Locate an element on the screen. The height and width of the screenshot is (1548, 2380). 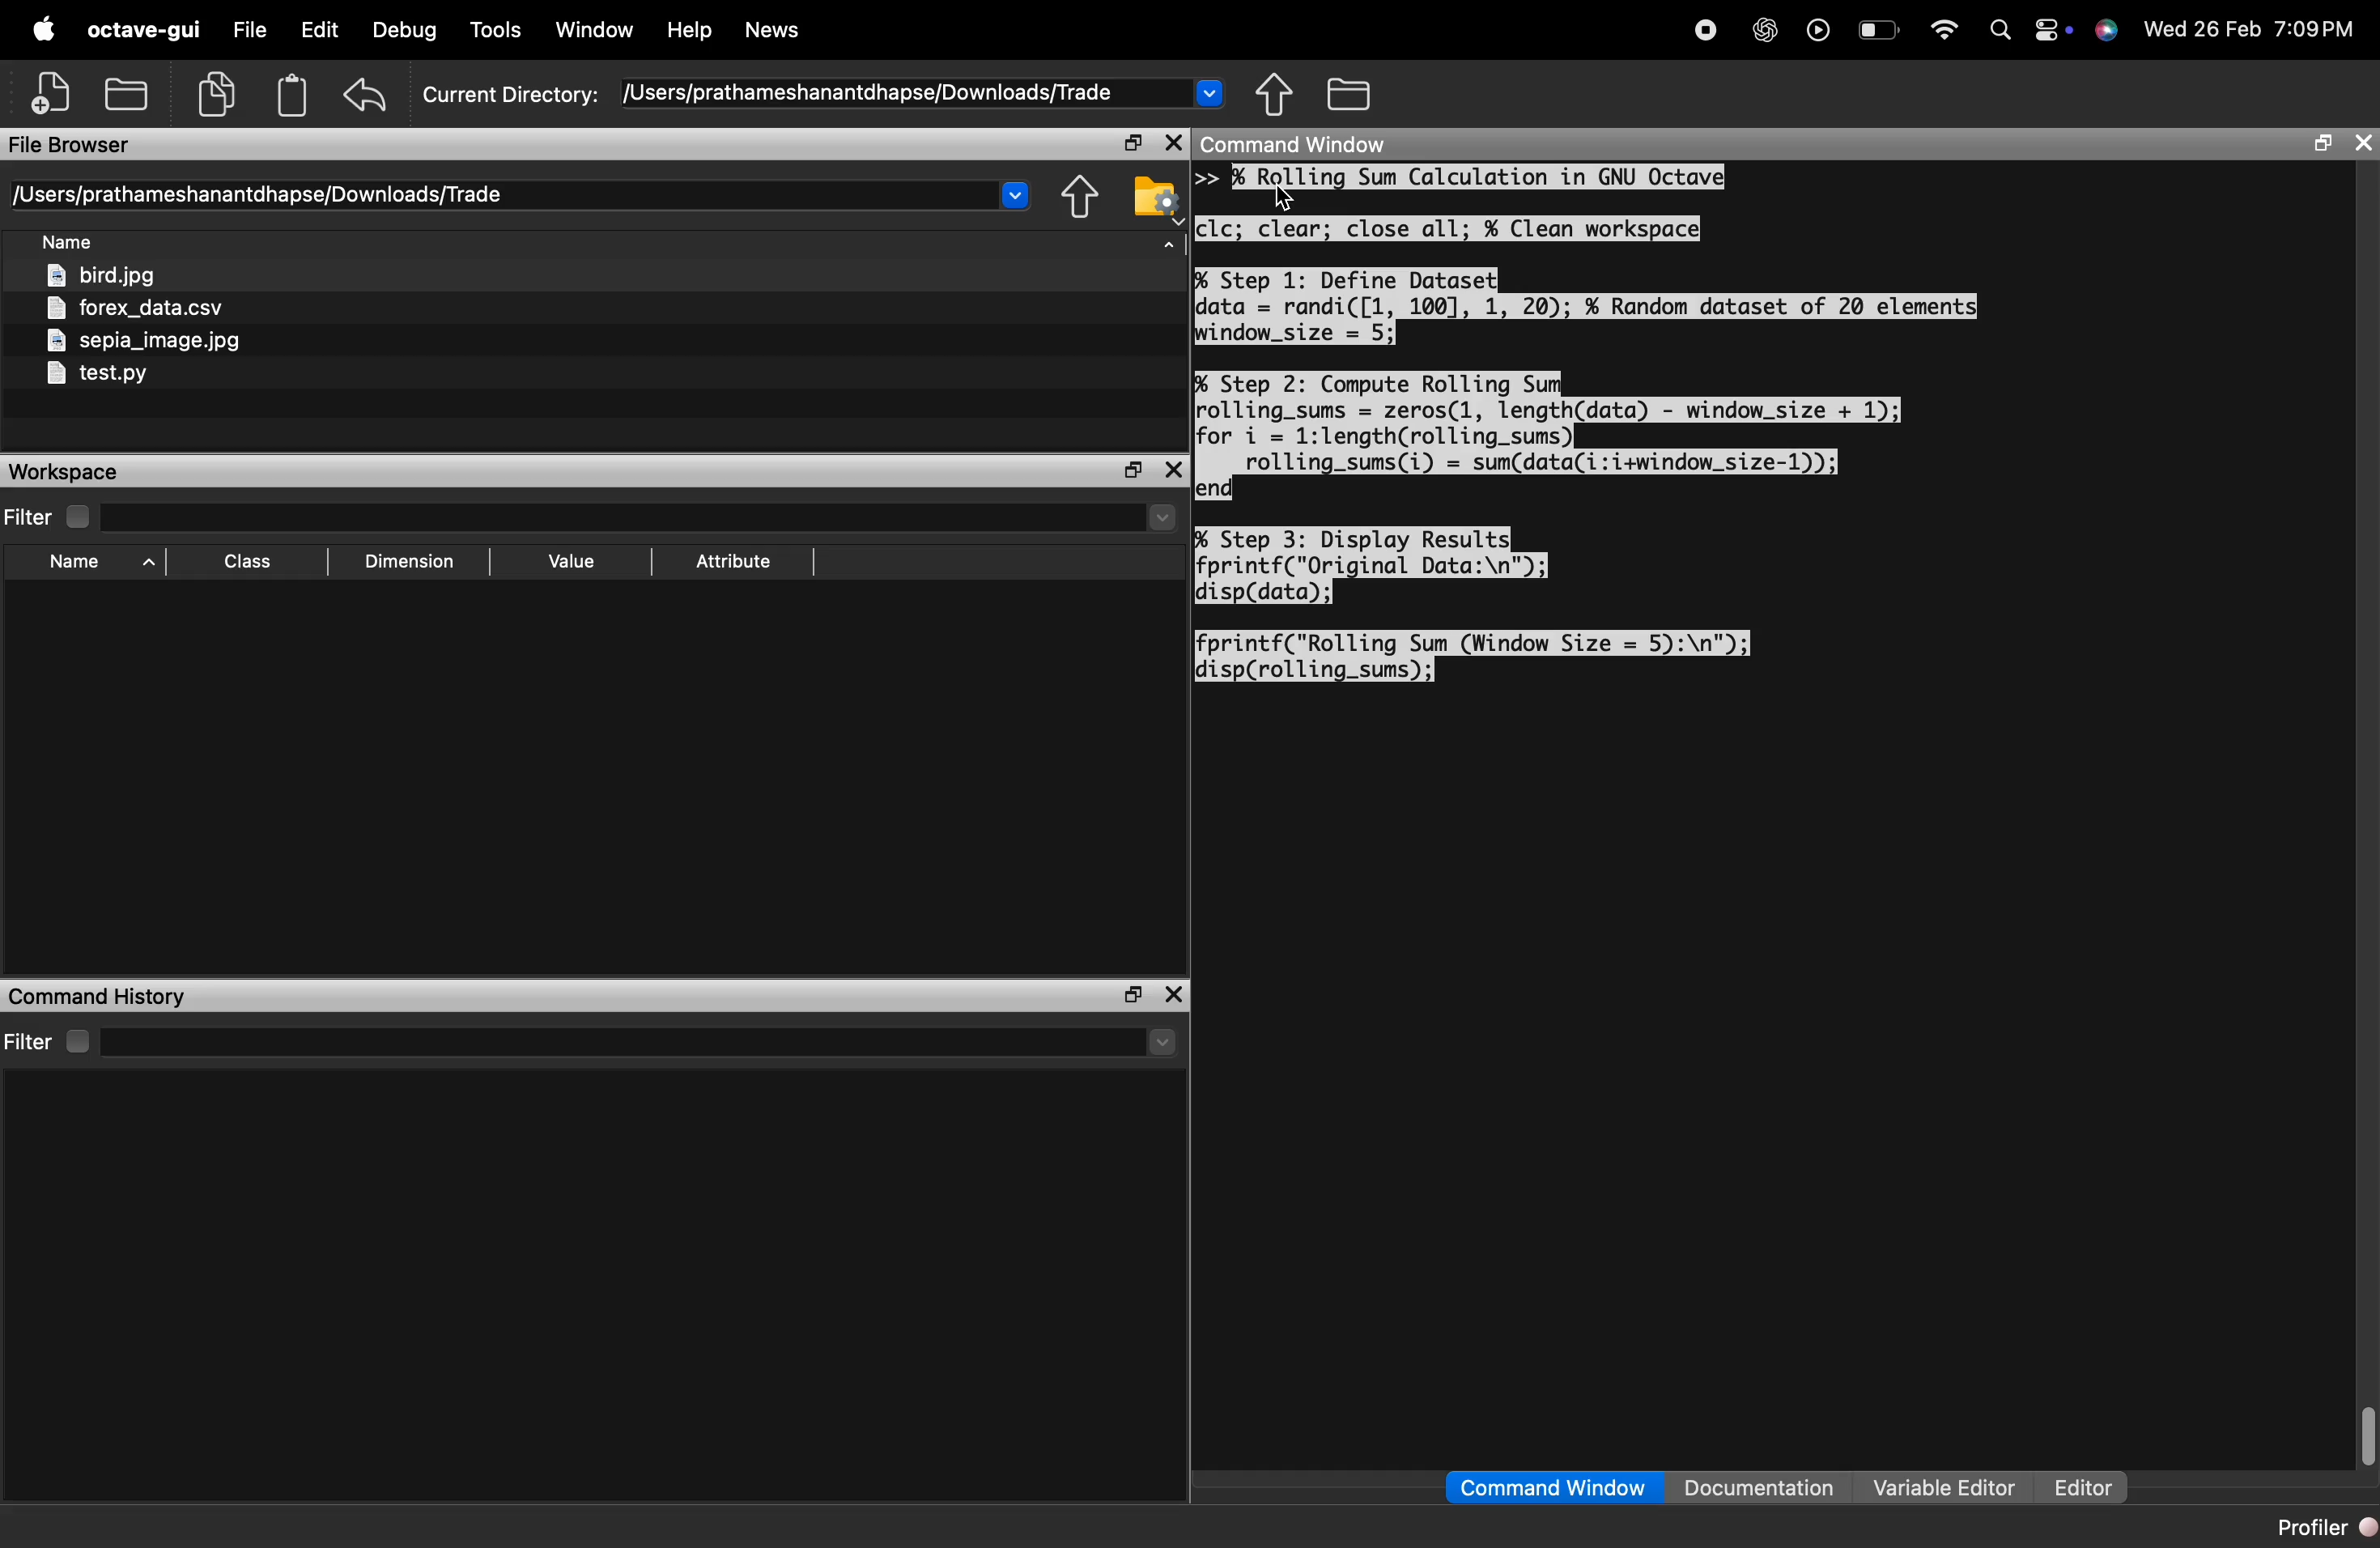
variable editor is located at coordinates (1945, 1488).